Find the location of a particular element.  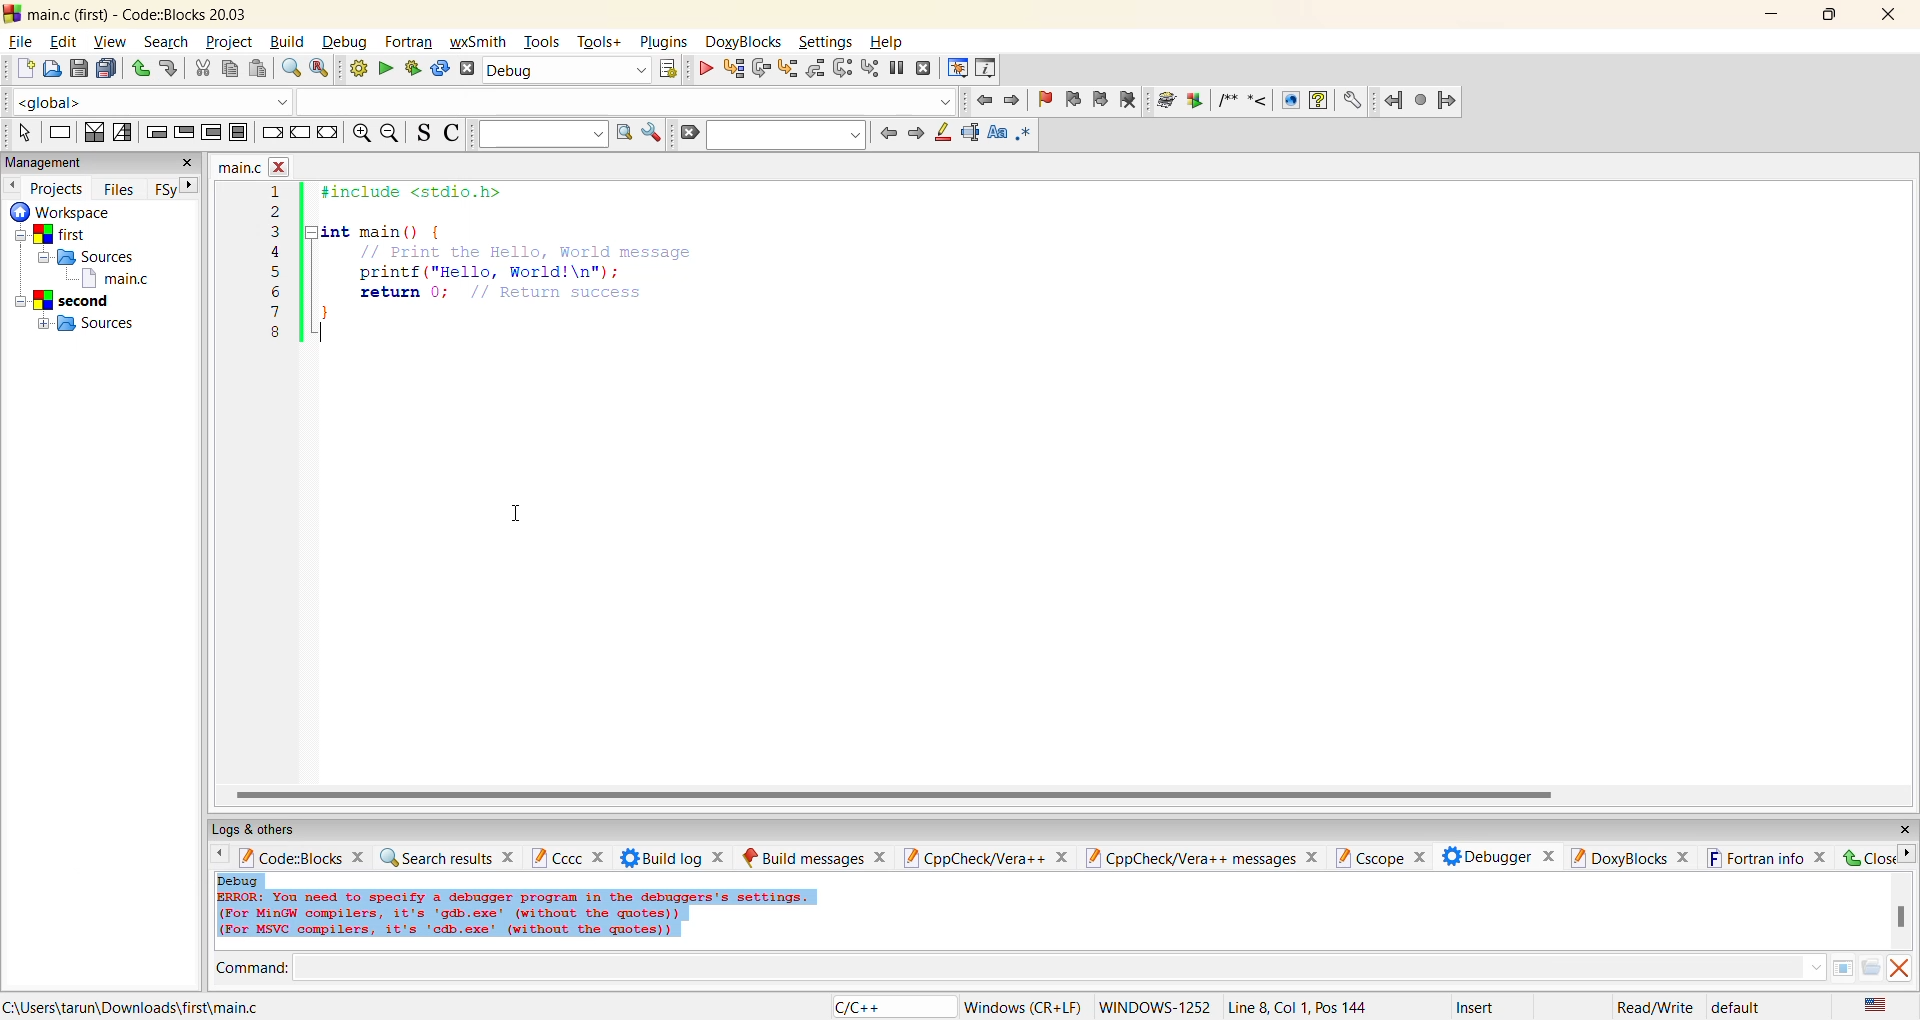

debug data is located at coordinates (560, 916).